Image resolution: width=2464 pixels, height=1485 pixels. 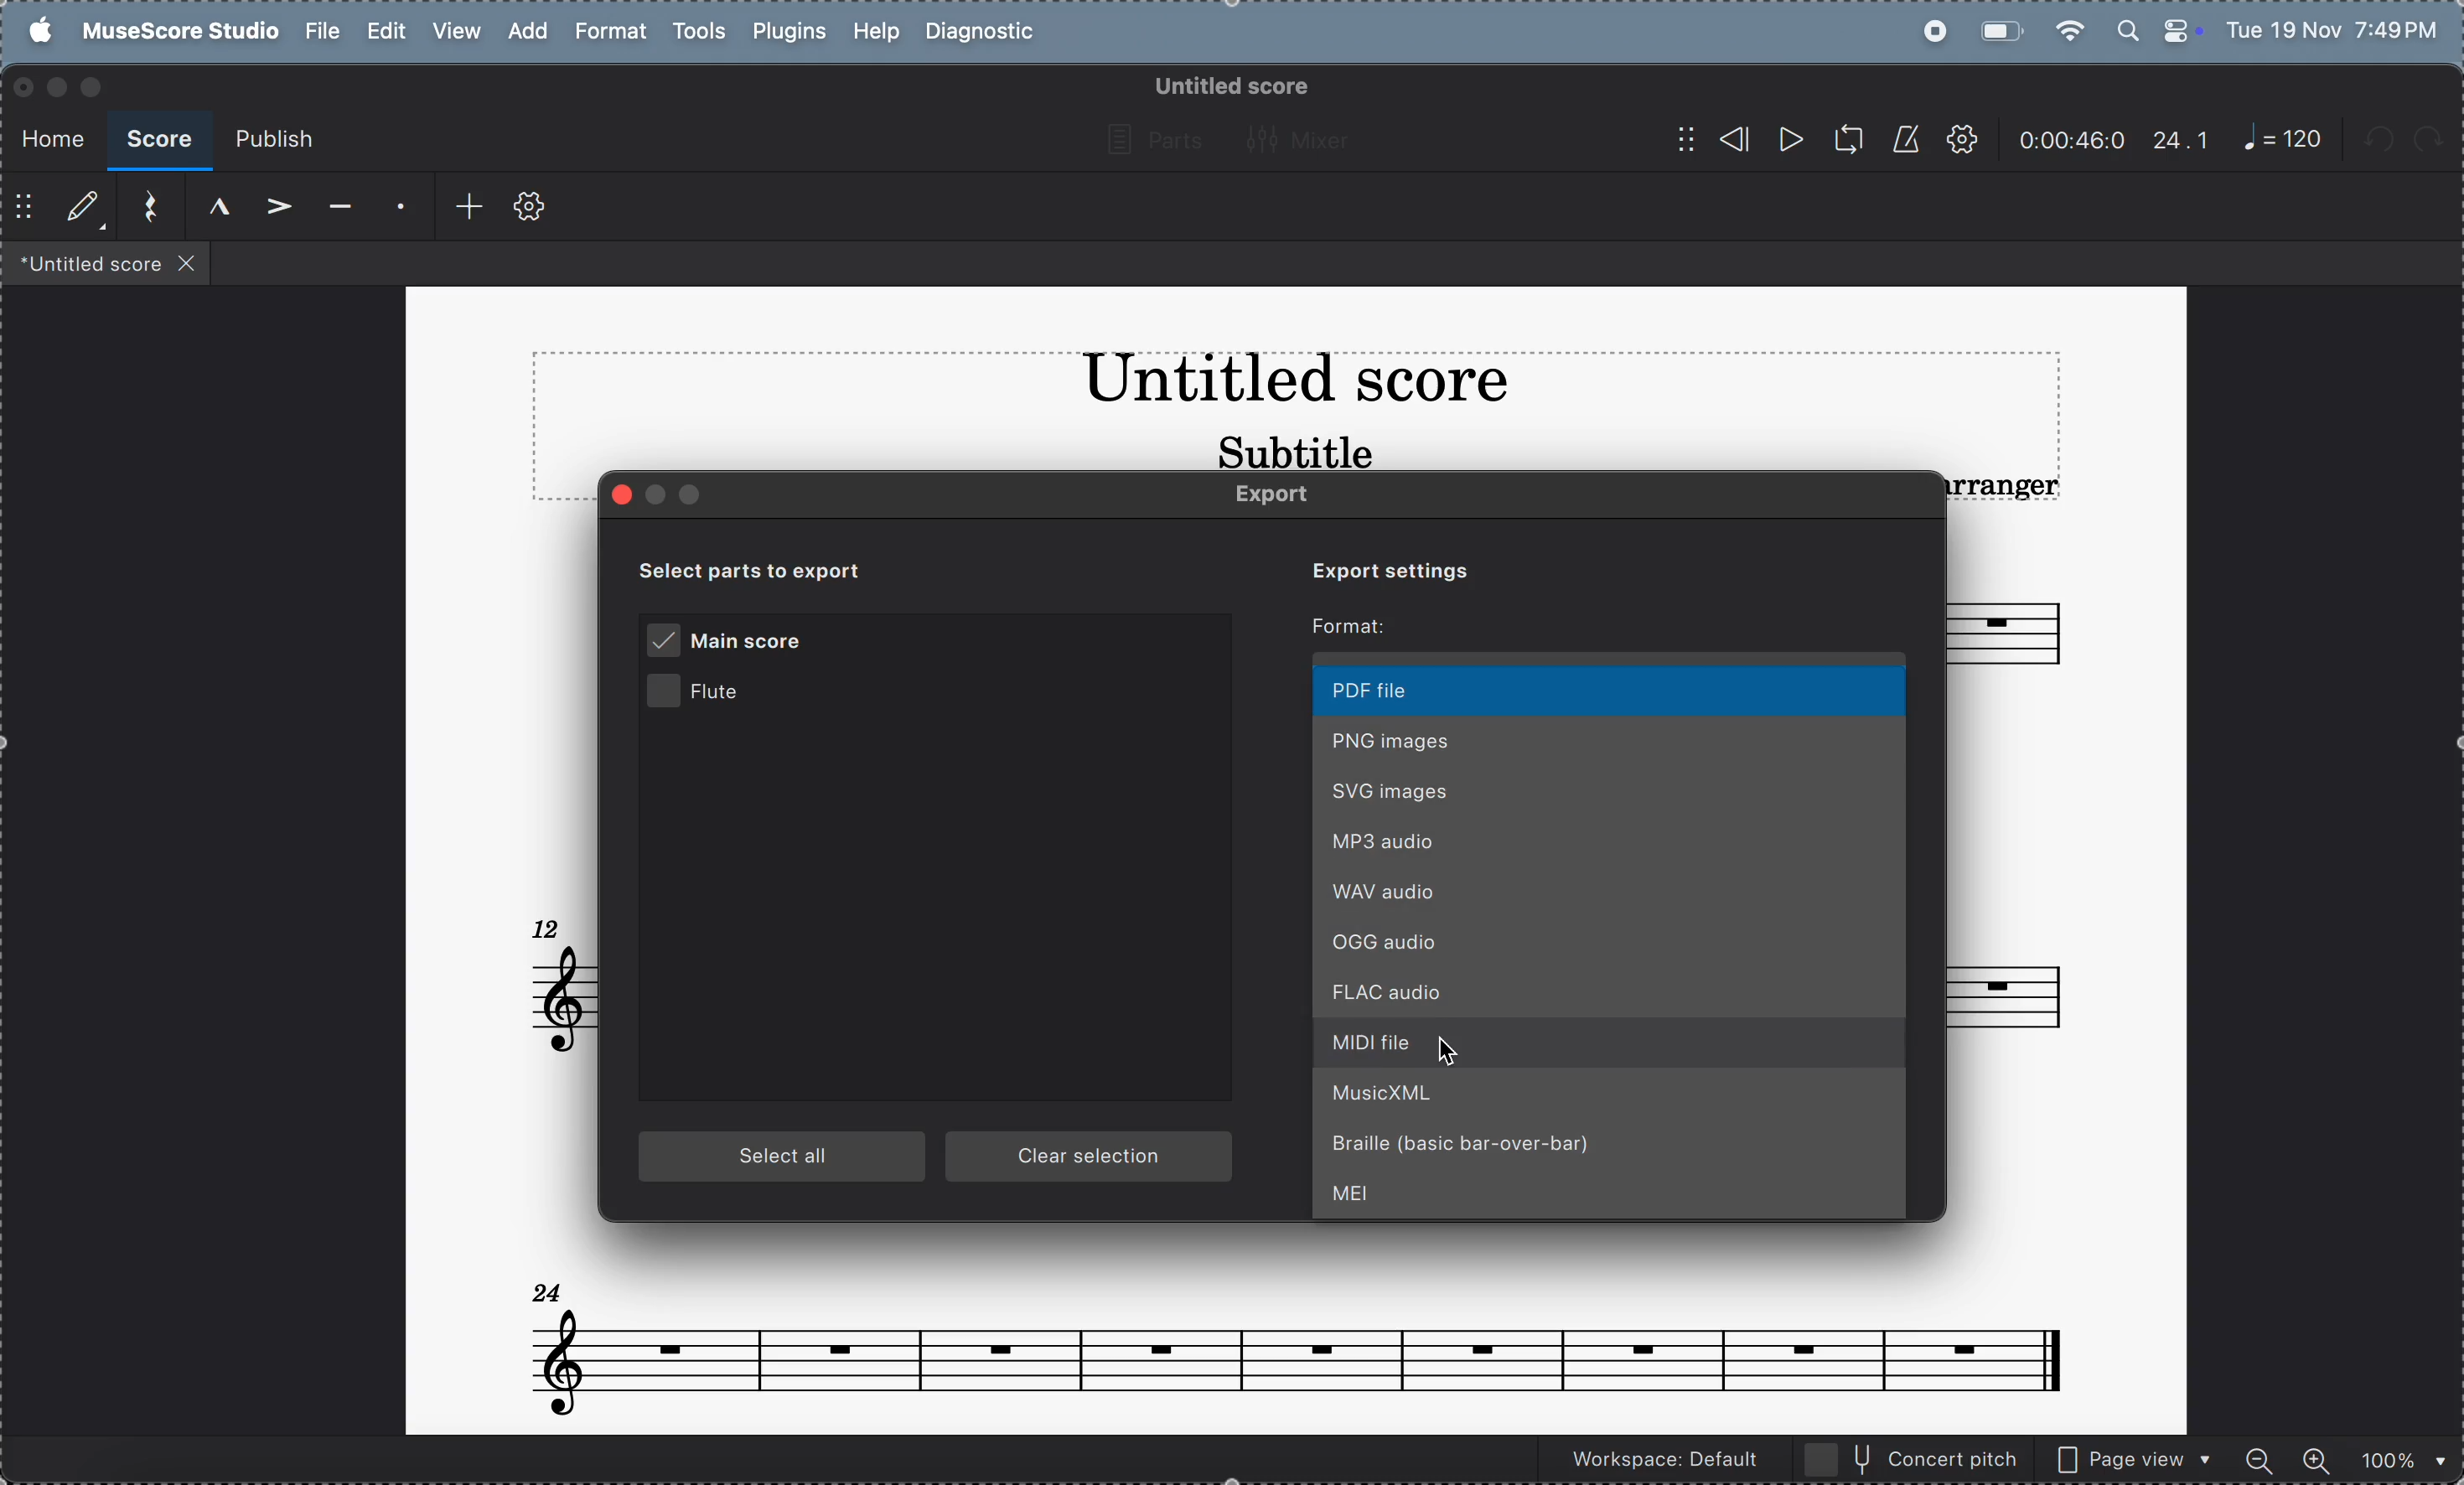 I want to click on title, so click(x=1294, y=384).